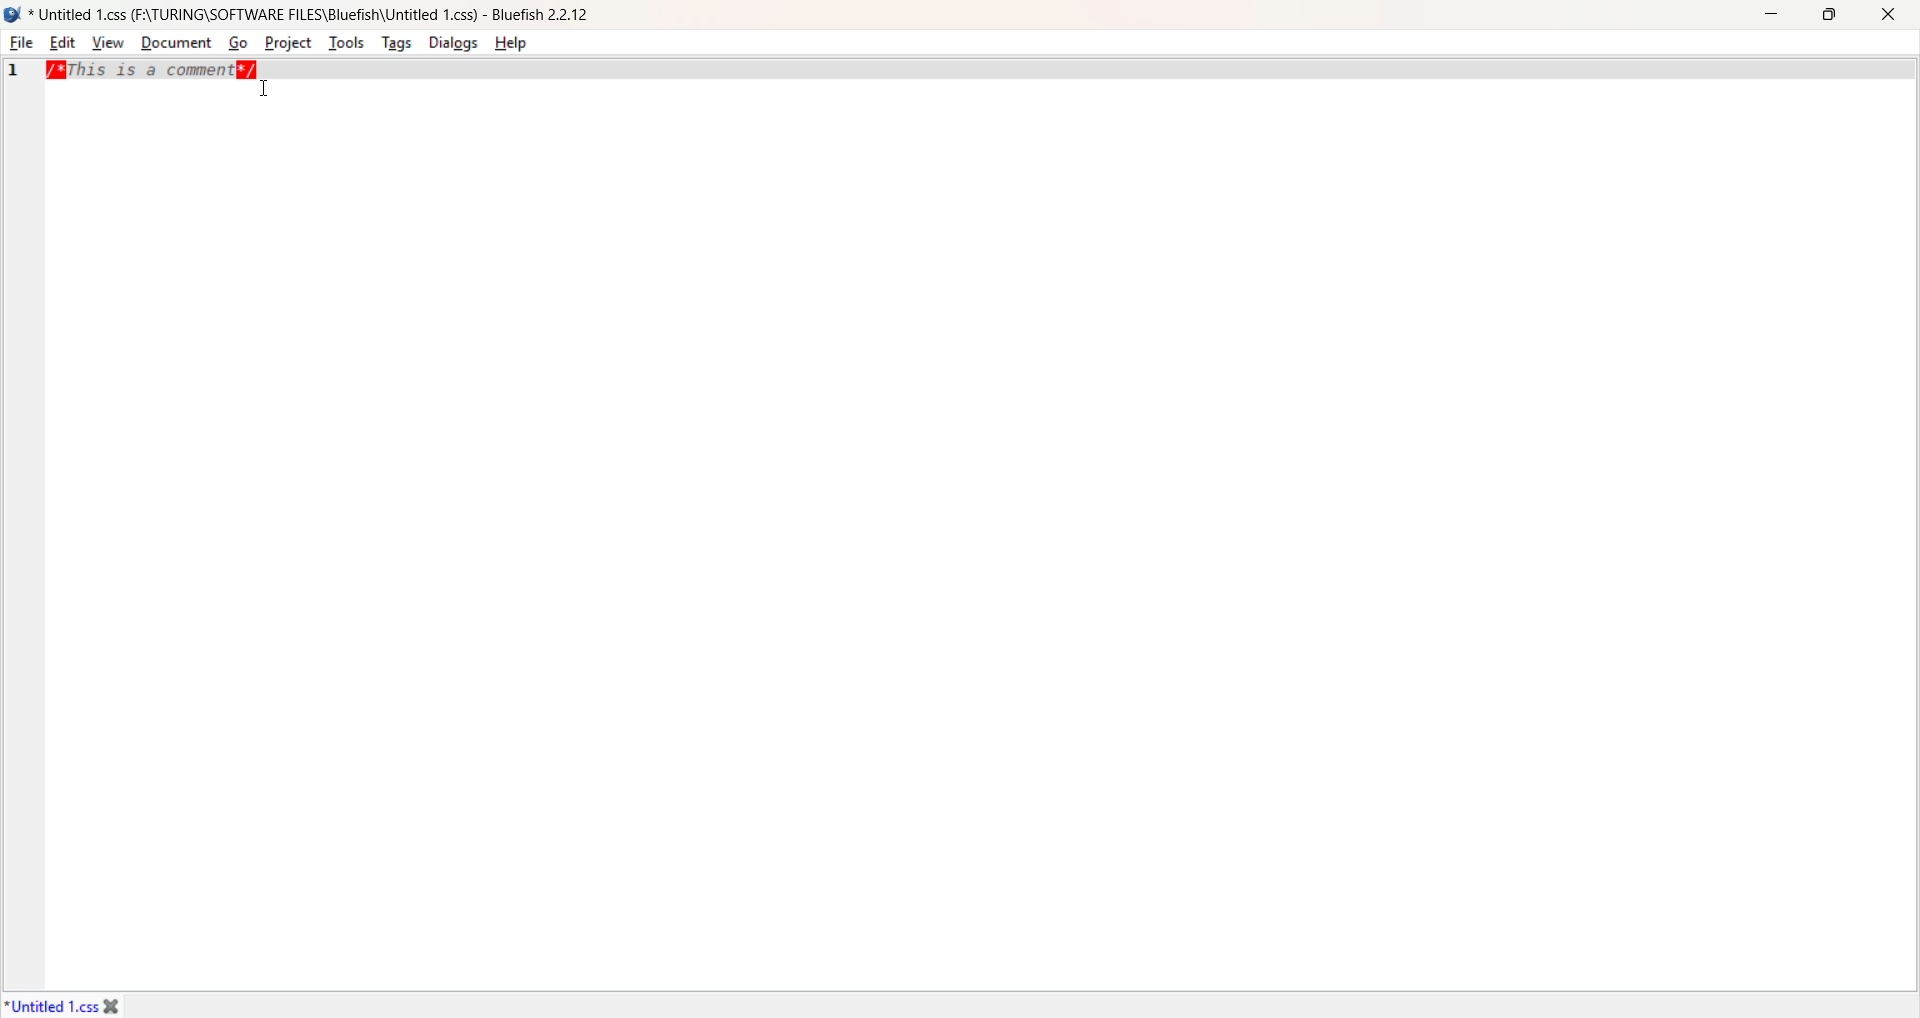 The image size is (1920, 1018). I want to click on Tags, so click(399, 42).